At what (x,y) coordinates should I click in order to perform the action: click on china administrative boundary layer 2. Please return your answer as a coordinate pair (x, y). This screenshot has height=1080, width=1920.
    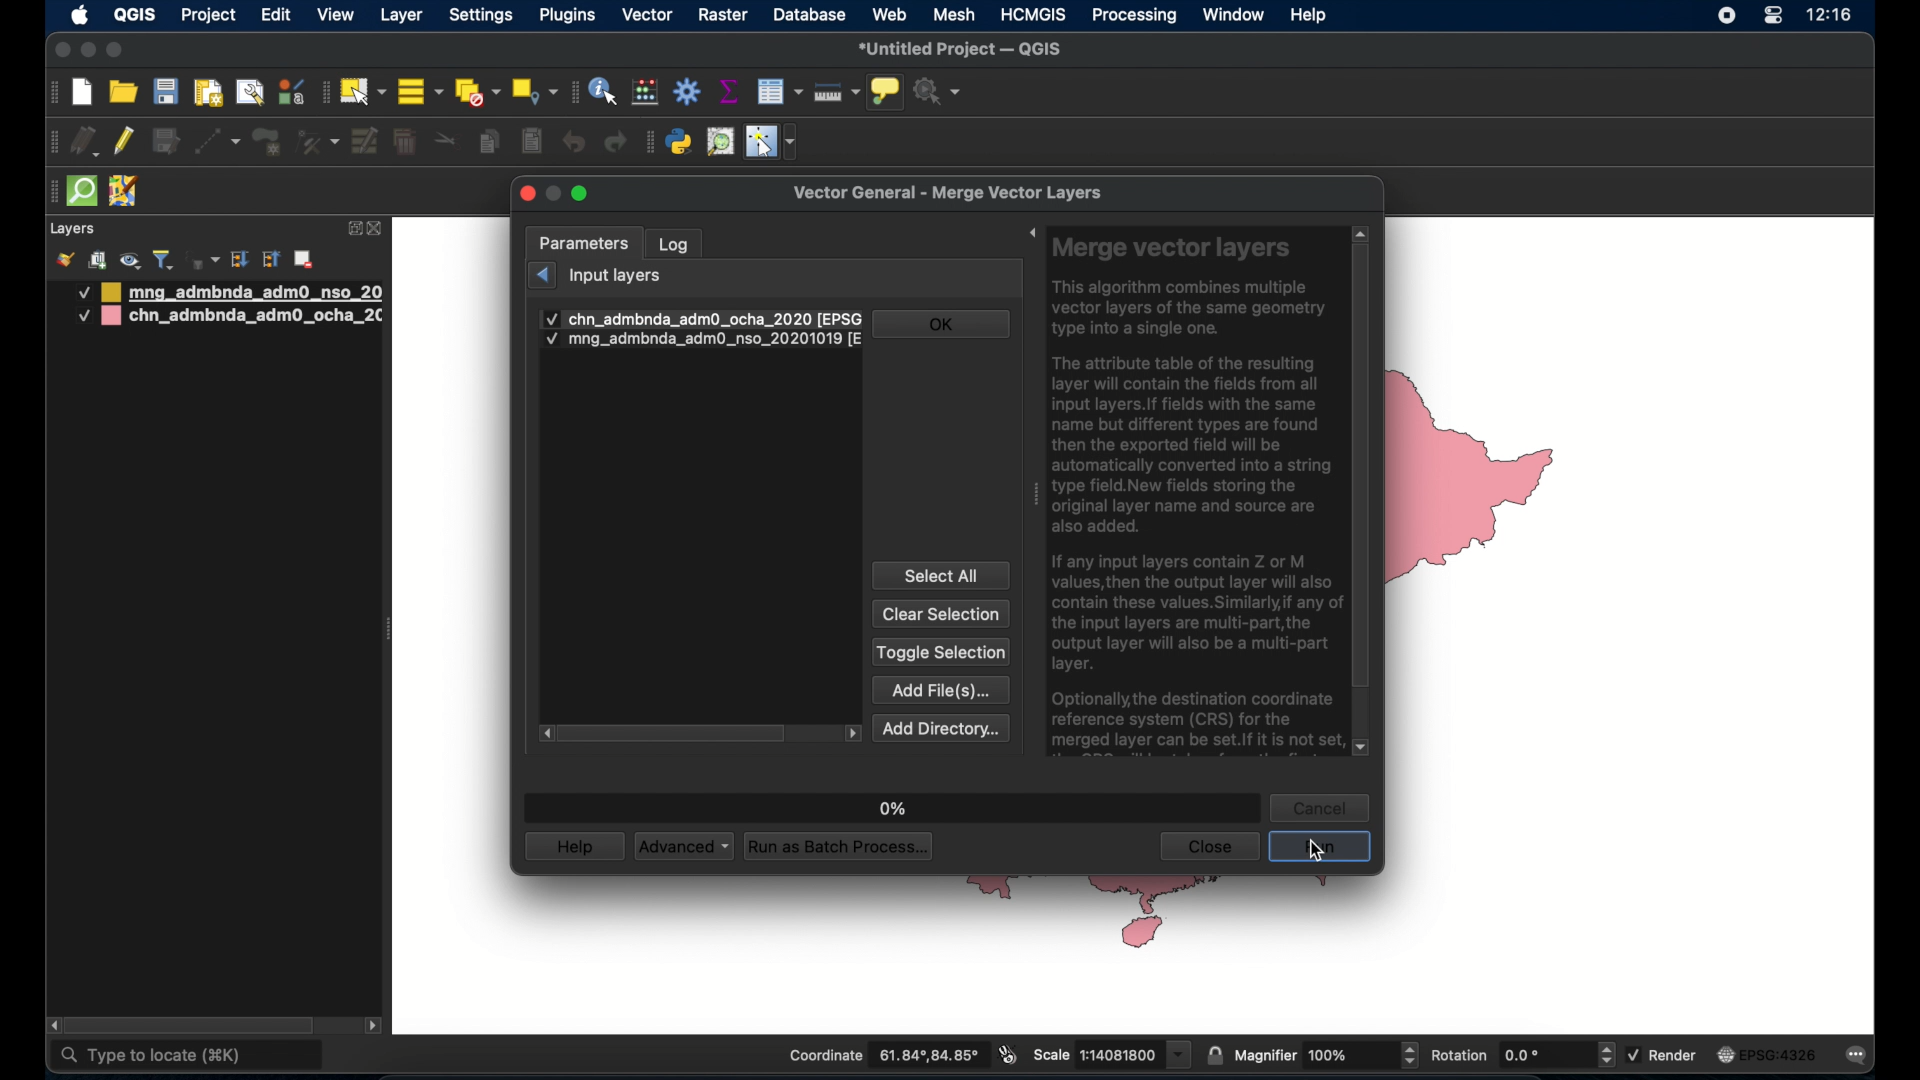
    Looking at the image, I should click on (230, 318).